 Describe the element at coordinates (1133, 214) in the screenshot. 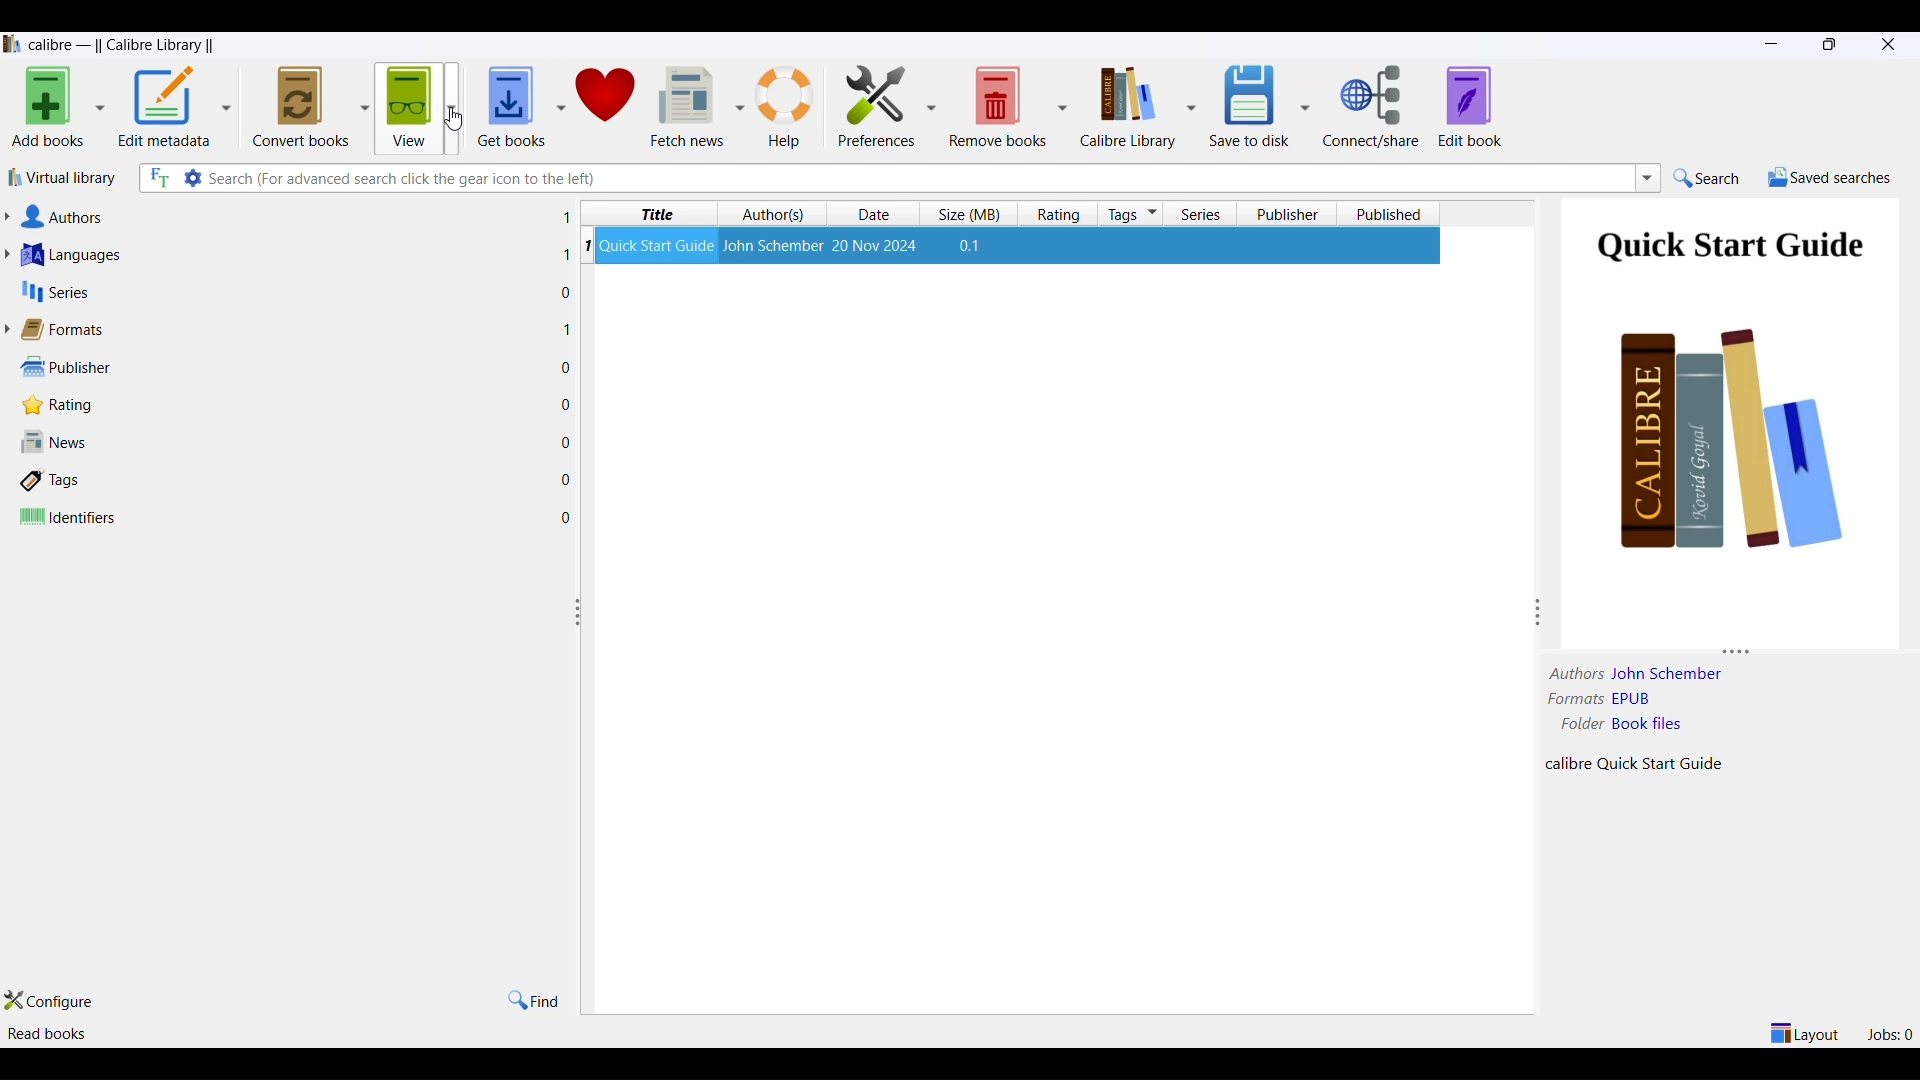

I see `tags` at that location.